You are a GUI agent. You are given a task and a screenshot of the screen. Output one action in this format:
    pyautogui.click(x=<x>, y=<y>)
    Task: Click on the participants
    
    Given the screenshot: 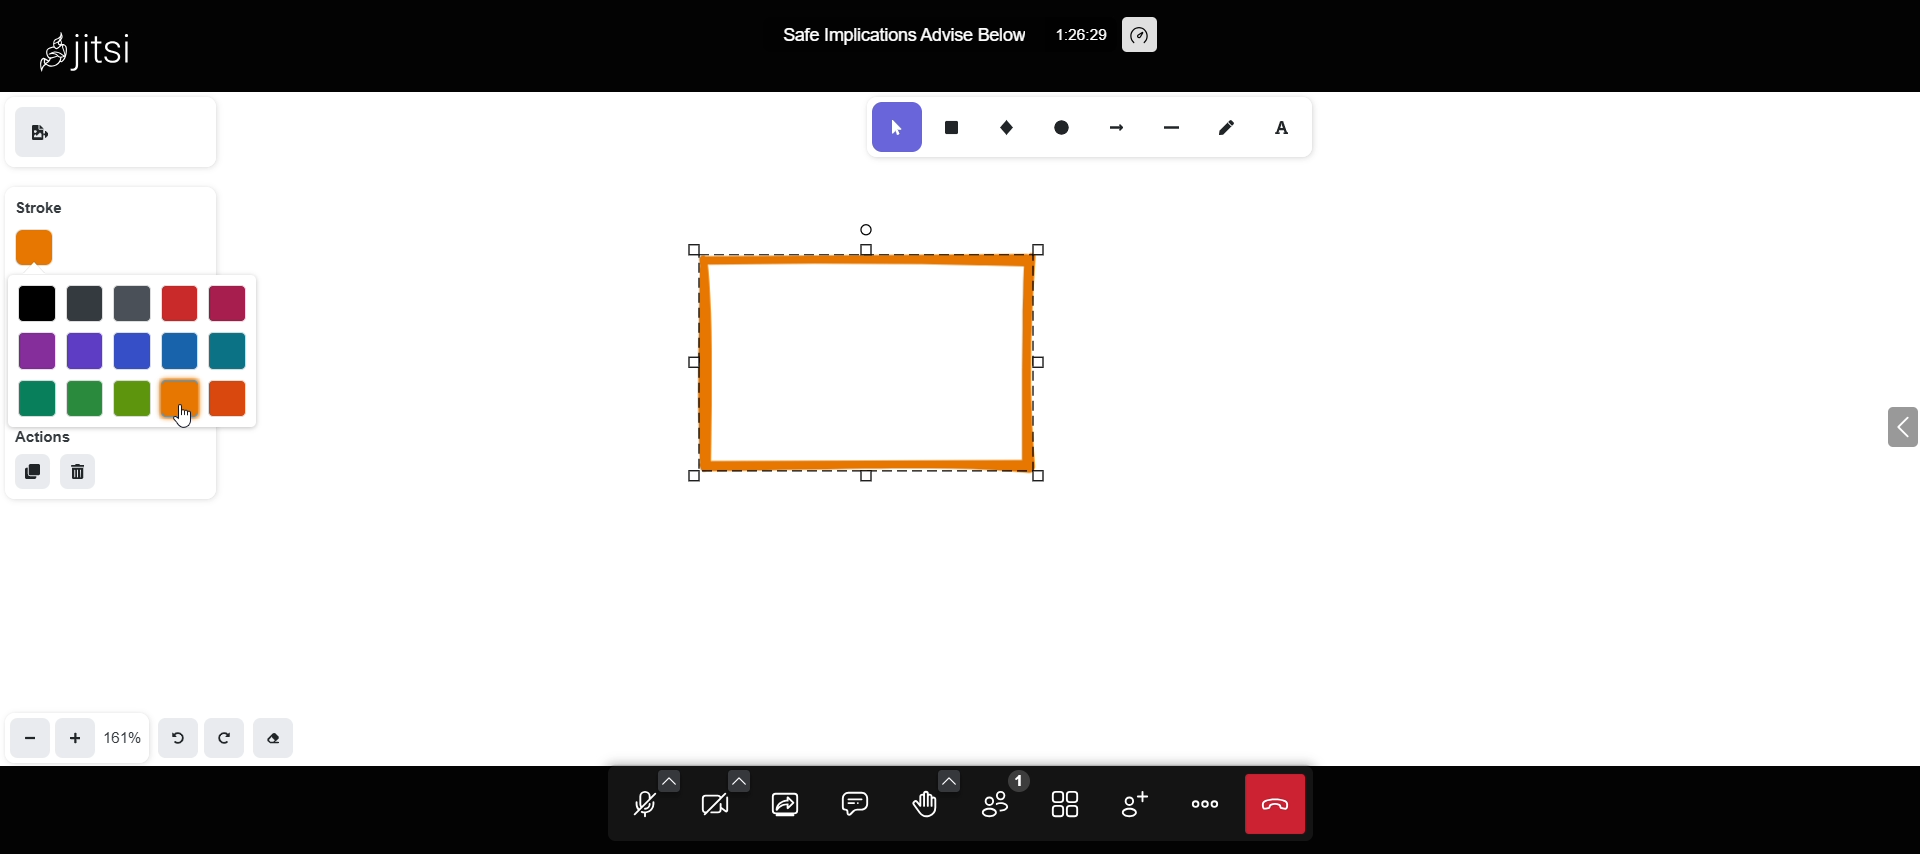 What is the action you would take?
    pyautogui.click(x=1003, y=797)
    